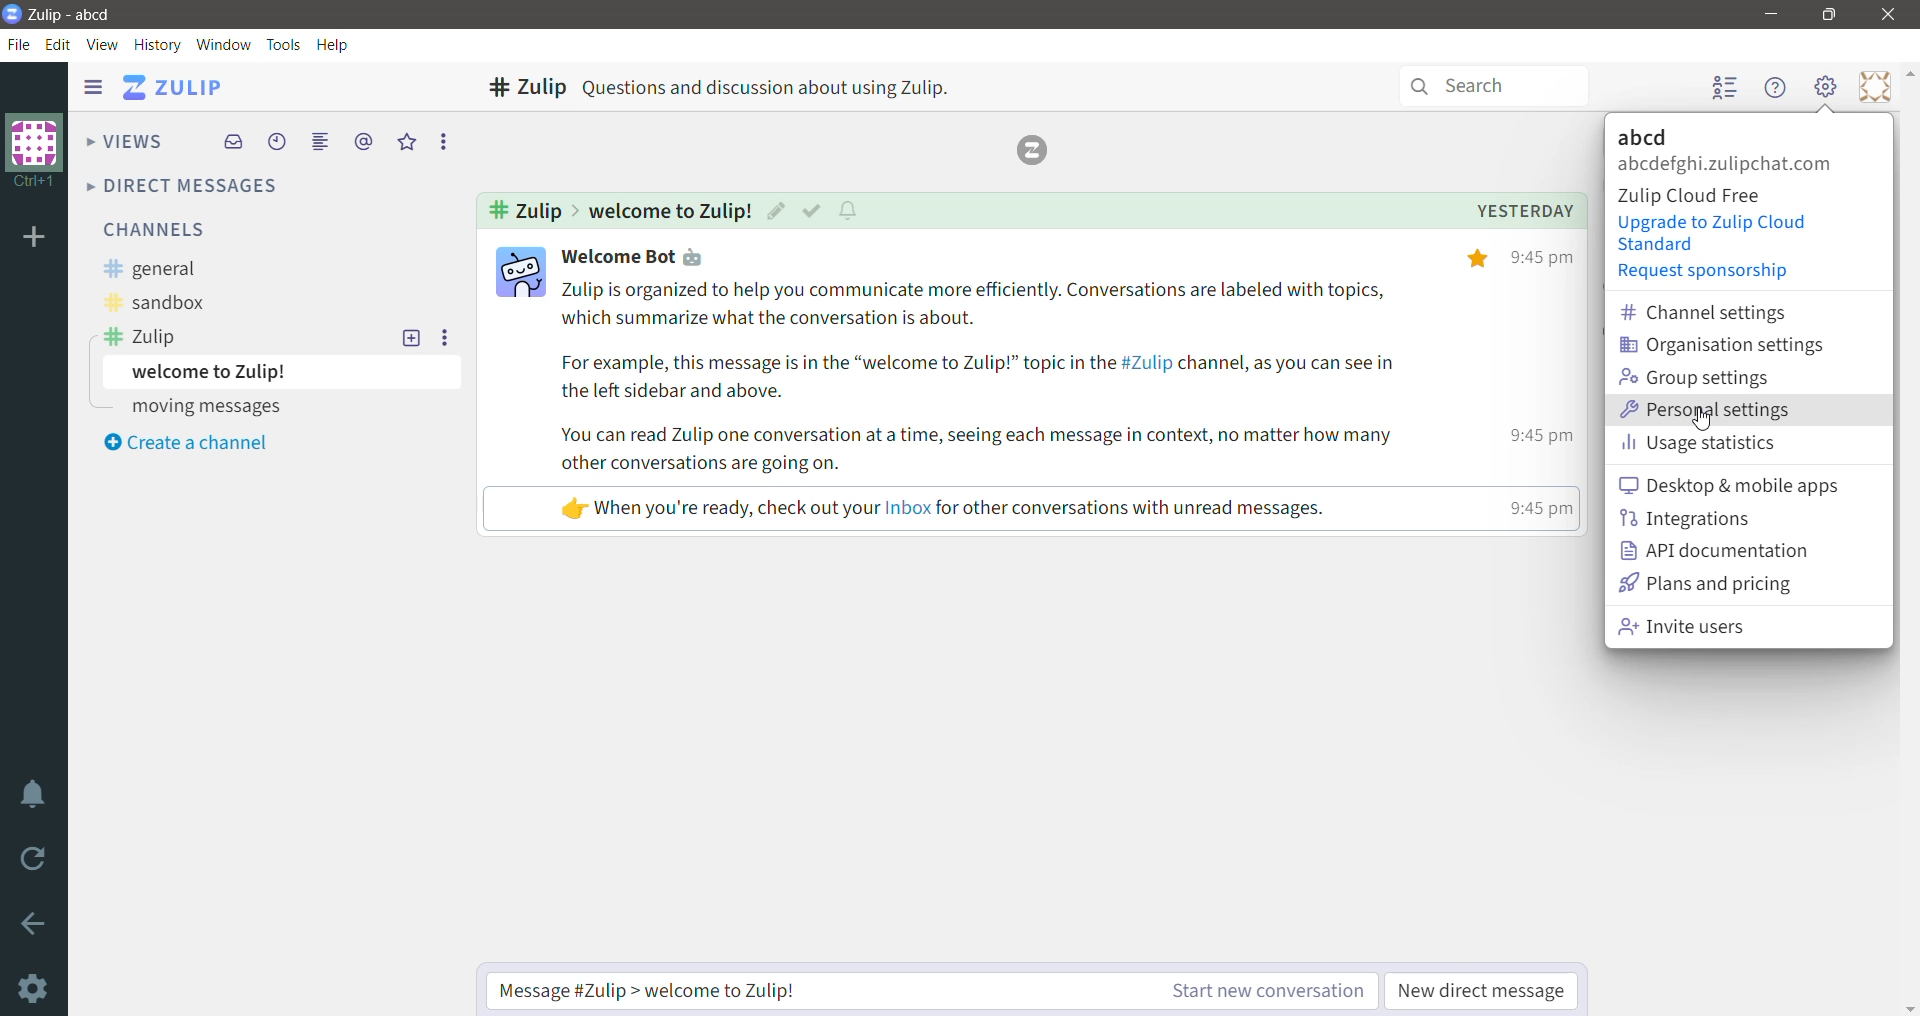 The width and height of the screenshot is (1920, 1016). I want to click on Views, so click(127, 139).